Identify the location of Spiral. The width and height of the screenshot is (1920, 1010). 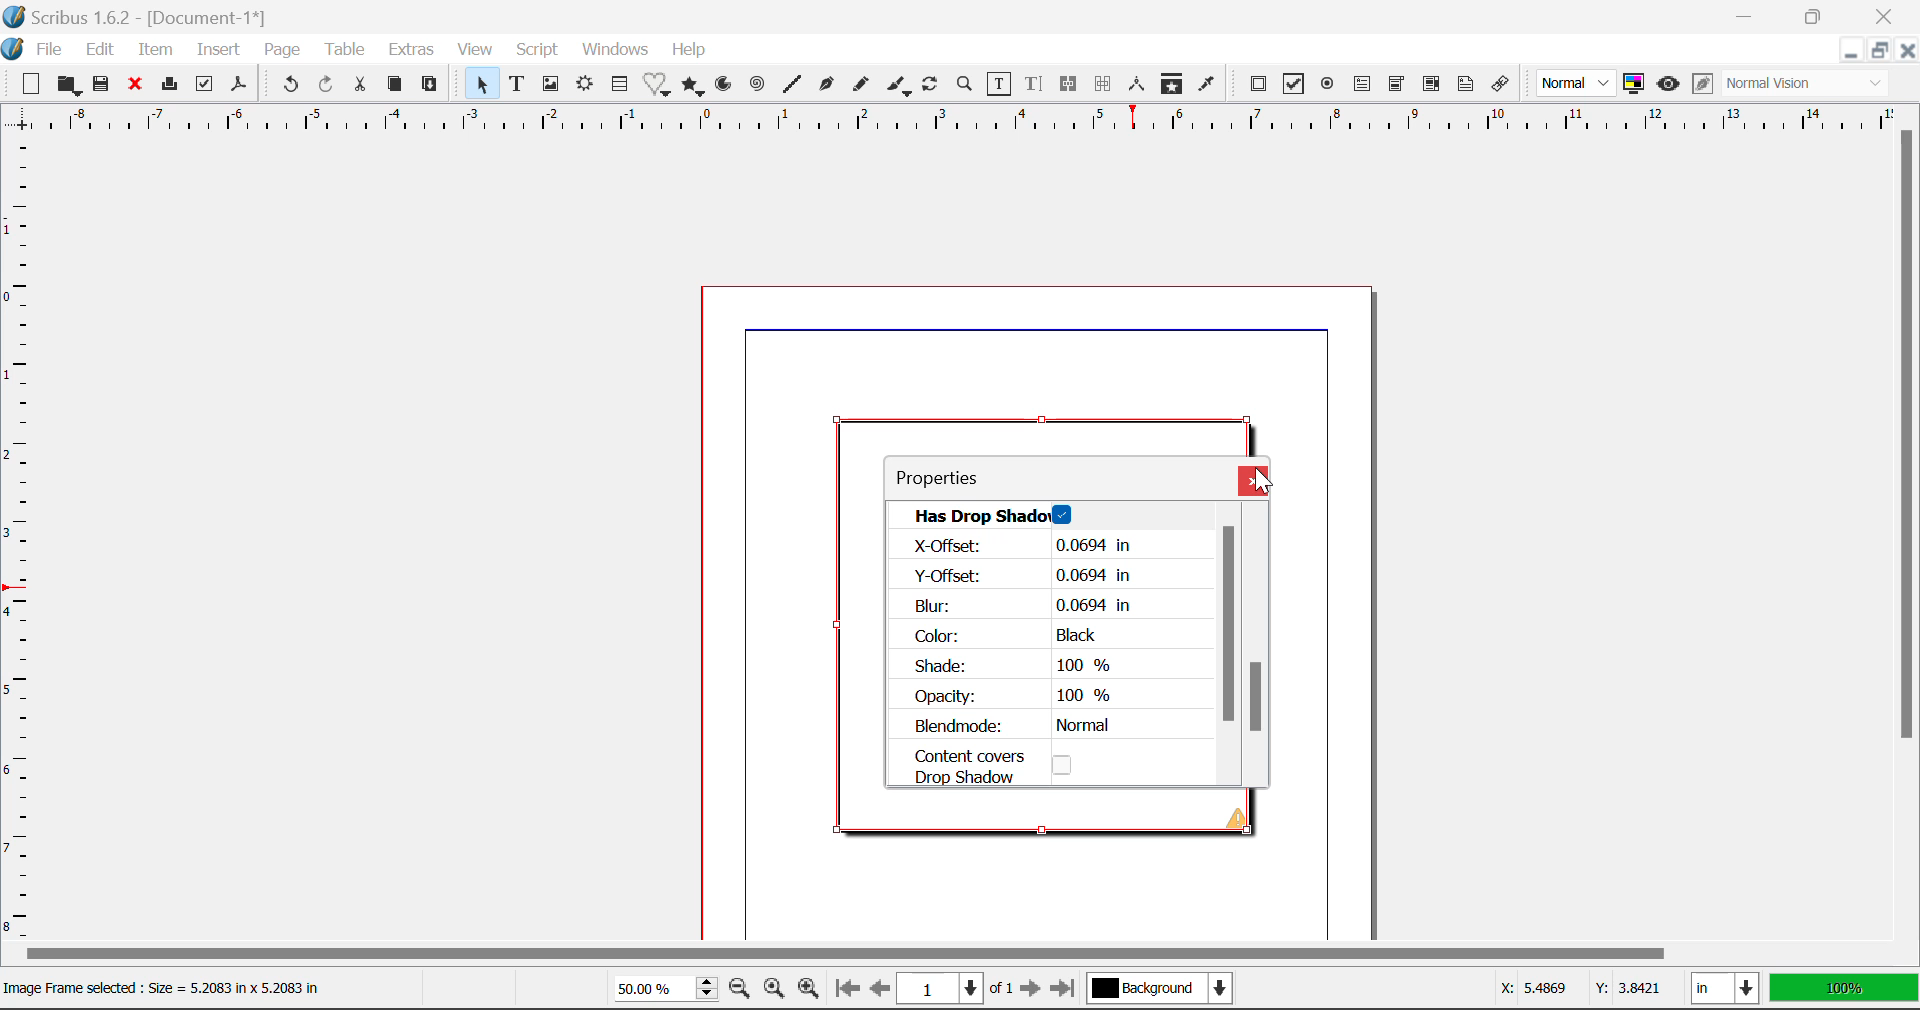
(760, 88).